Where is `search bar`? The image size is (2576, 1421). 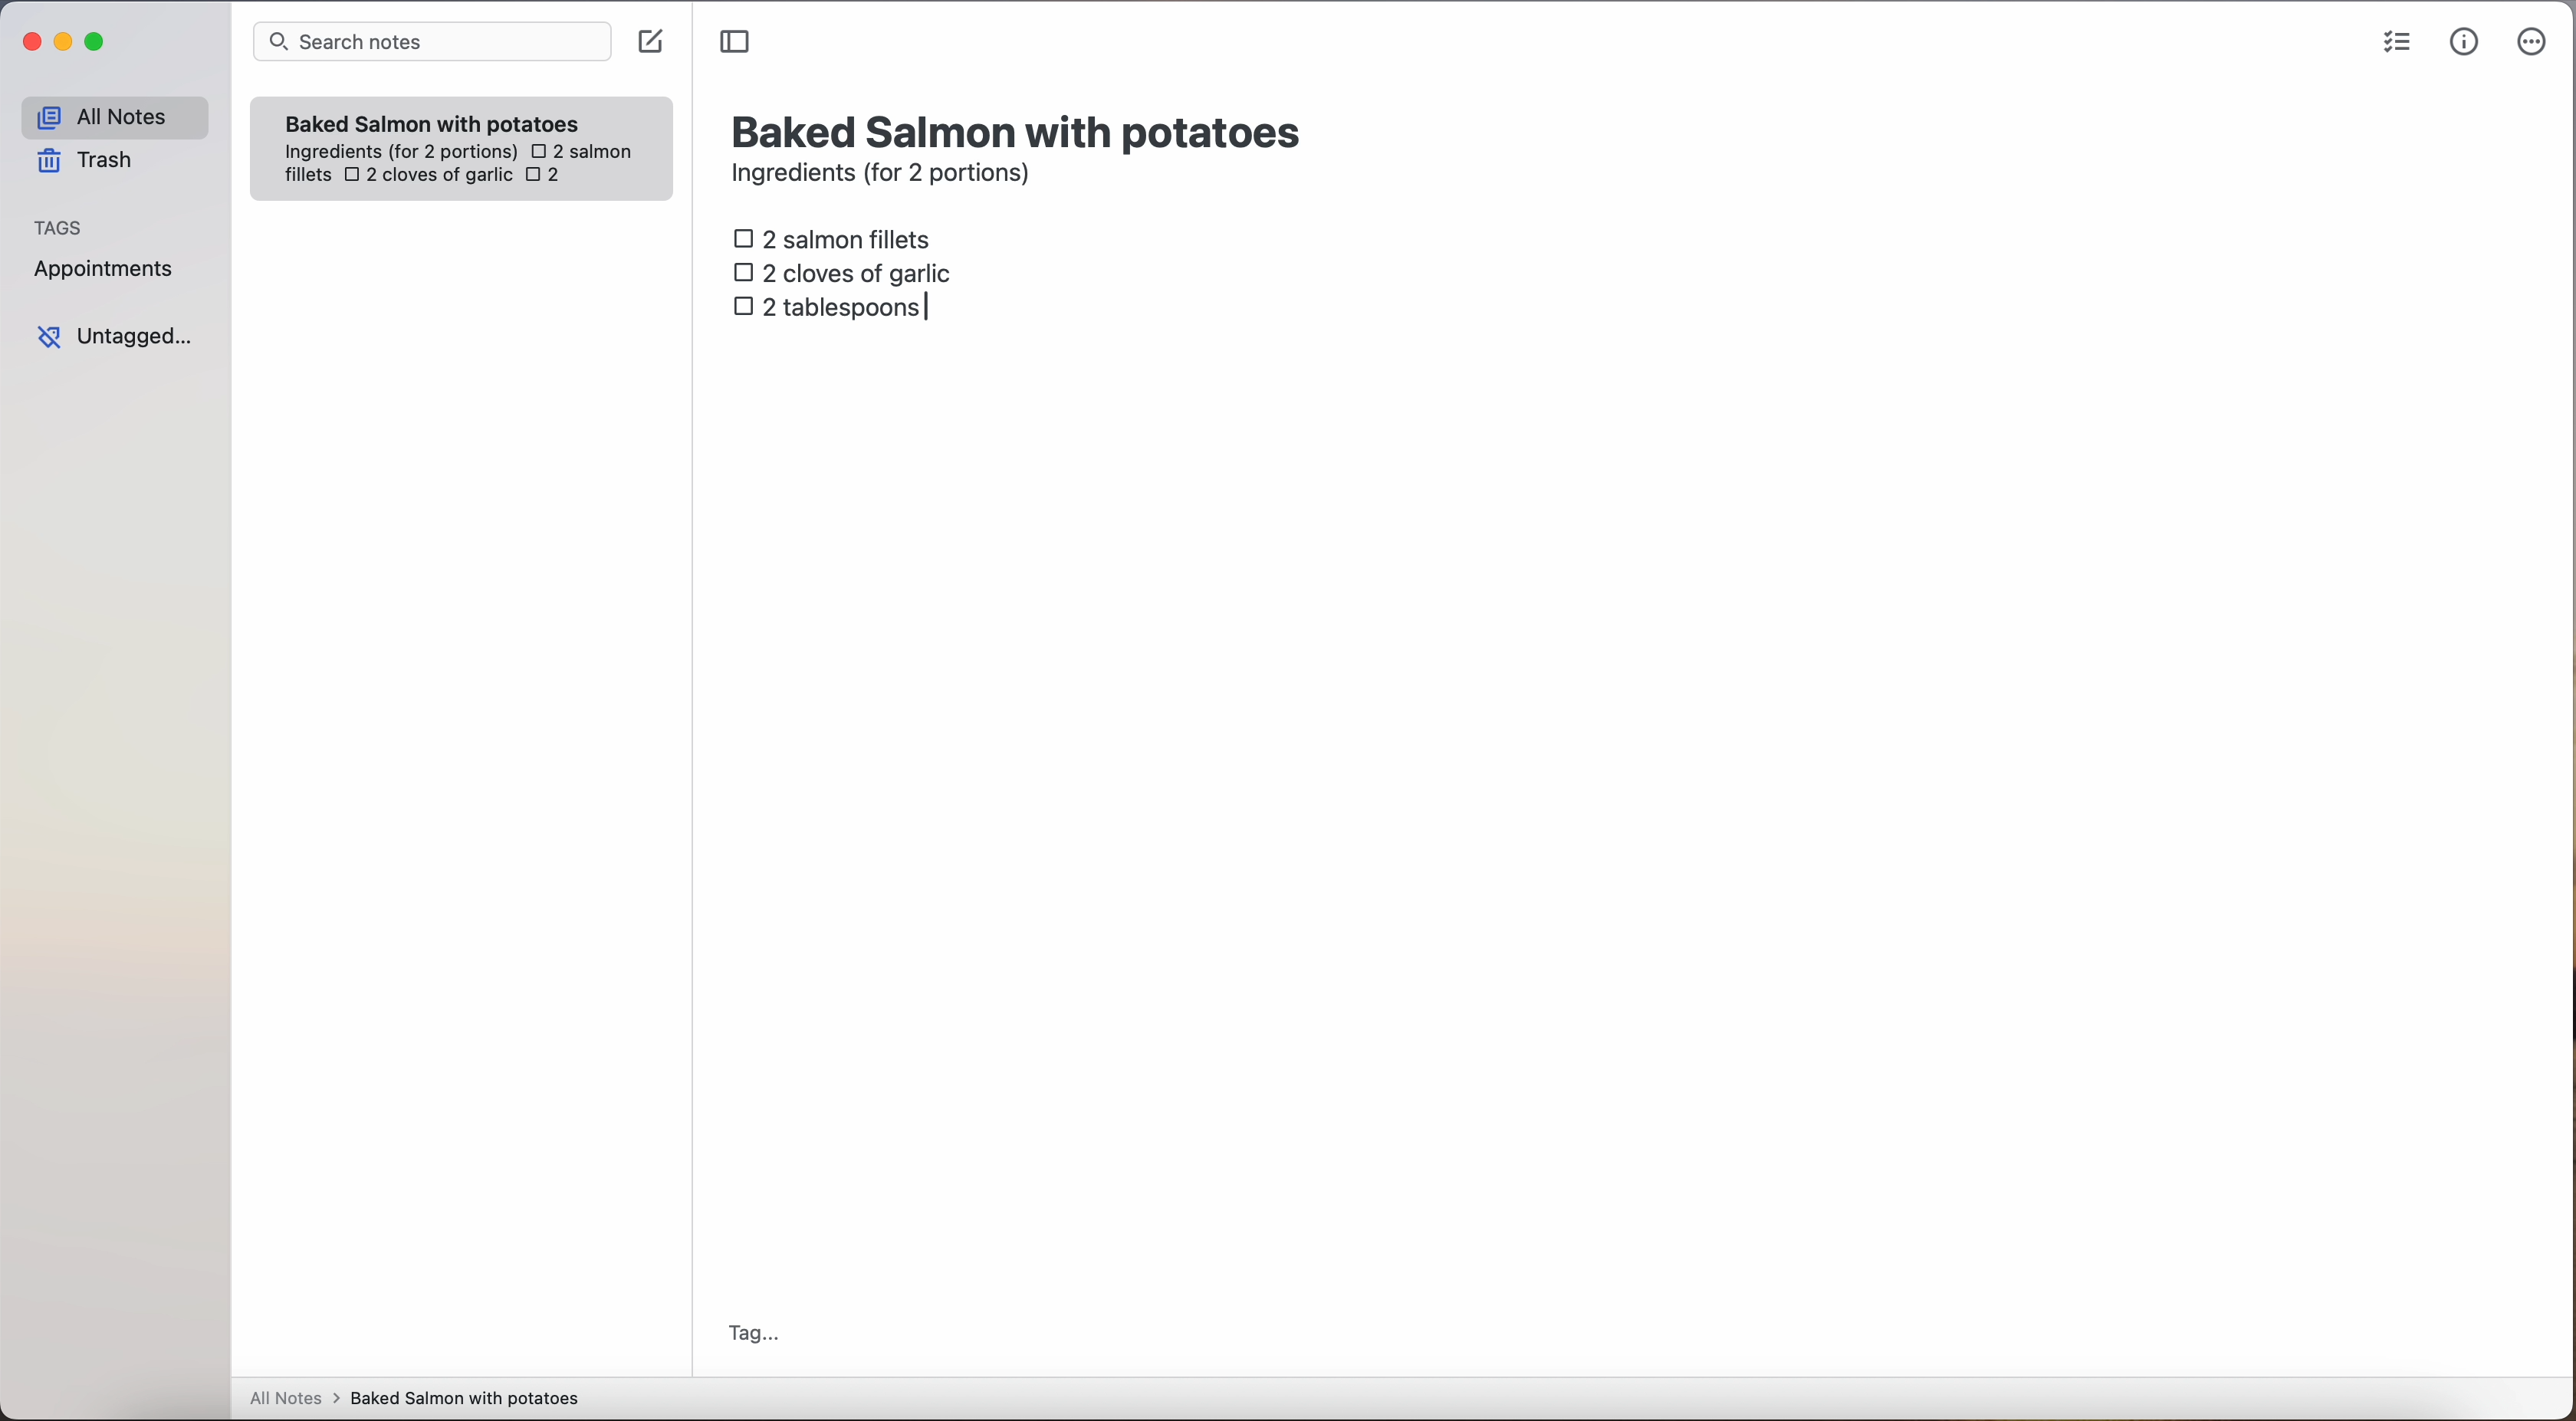
search bar is located at coordinates (430, 44).